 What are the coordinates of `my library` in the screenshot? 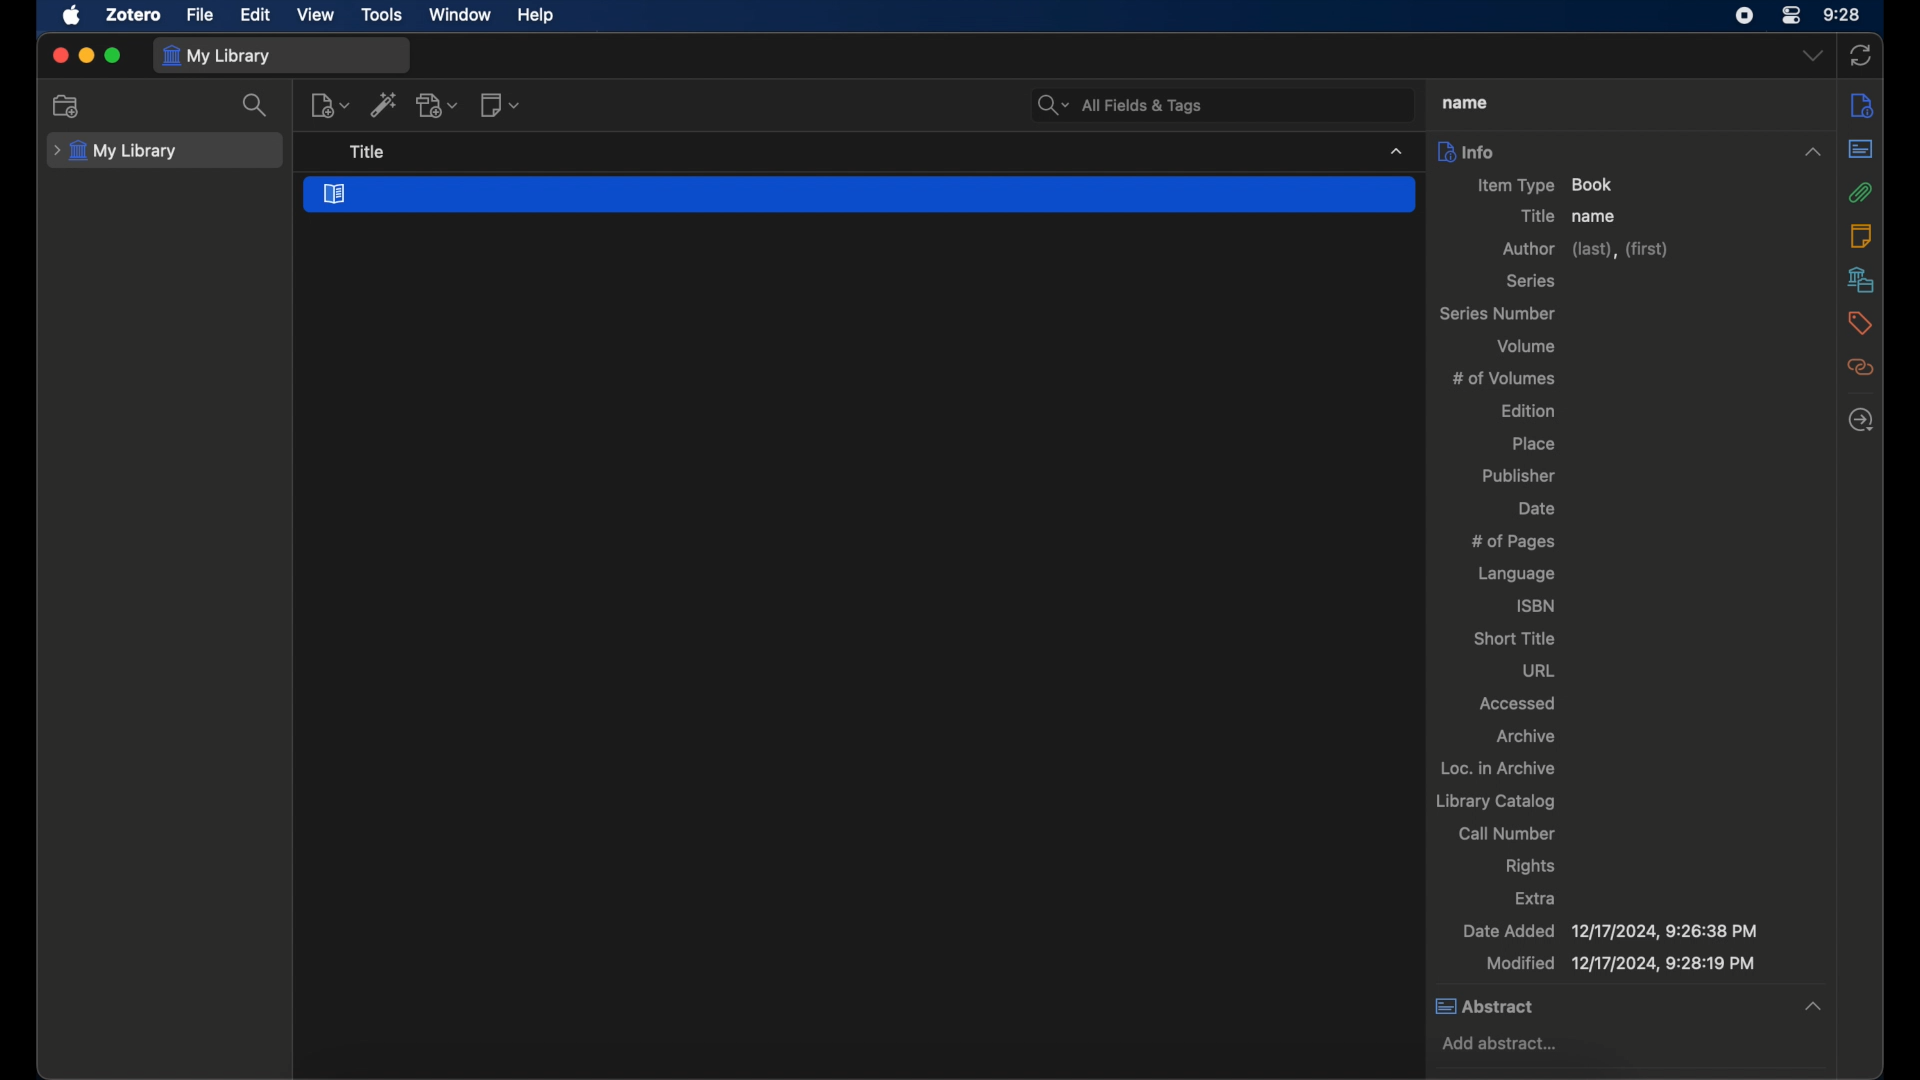 It's located at (119, 151).